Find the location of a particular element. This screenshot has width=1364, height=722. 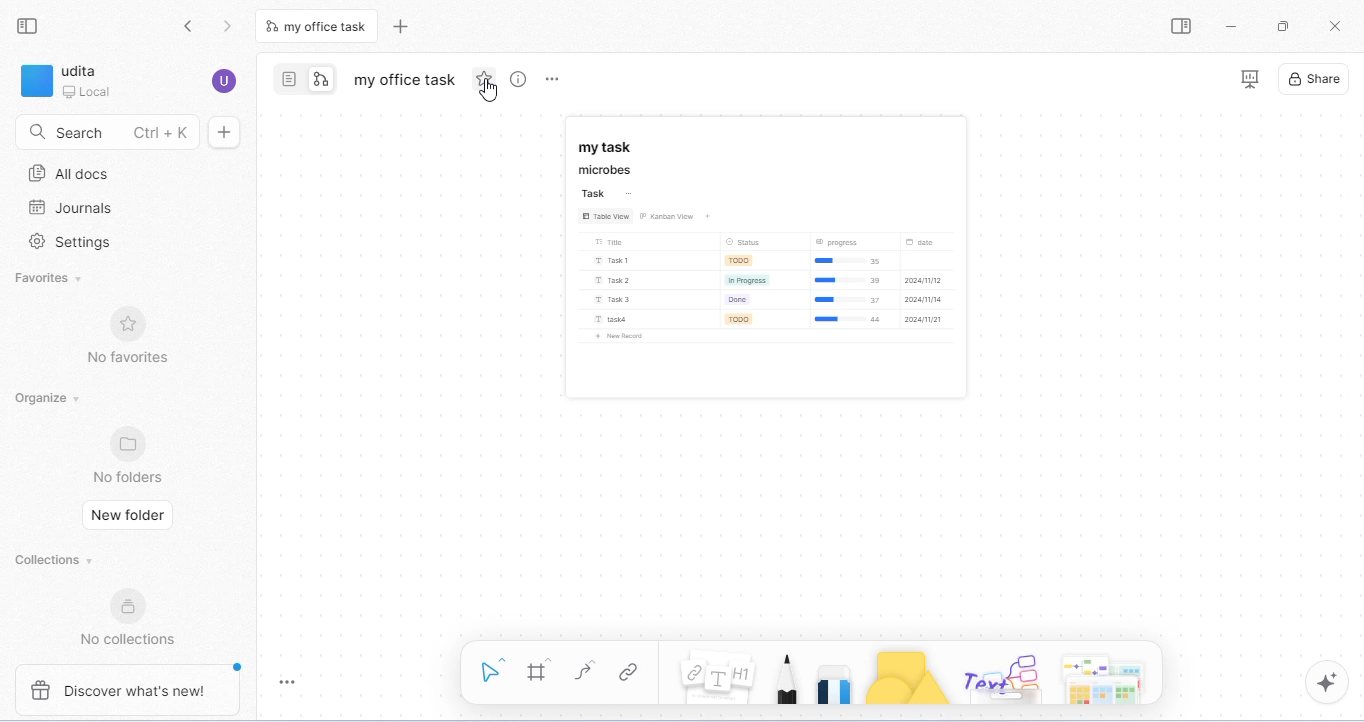

account is located at coordinates (223, 79).